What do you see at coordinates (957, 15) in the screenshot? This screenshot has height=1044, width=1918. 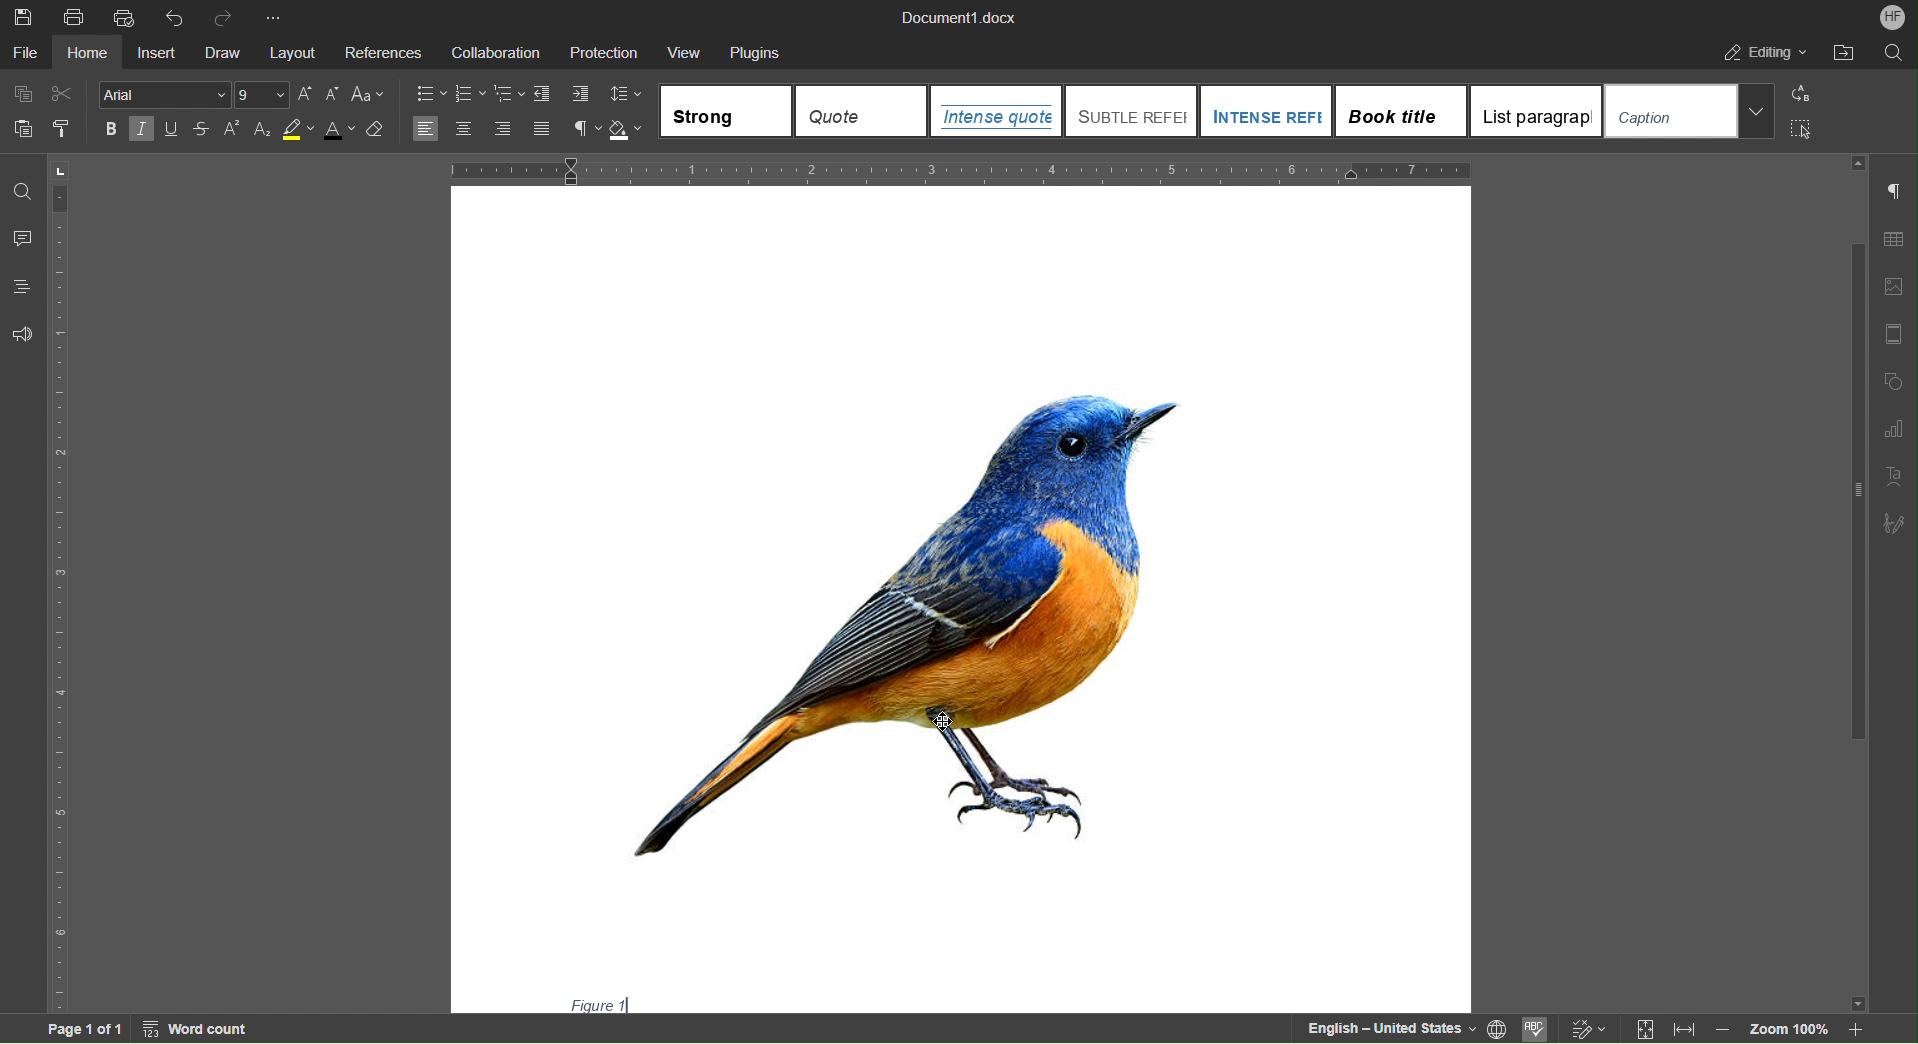 I see `Document1.docx` at bounding box center [957, 15].